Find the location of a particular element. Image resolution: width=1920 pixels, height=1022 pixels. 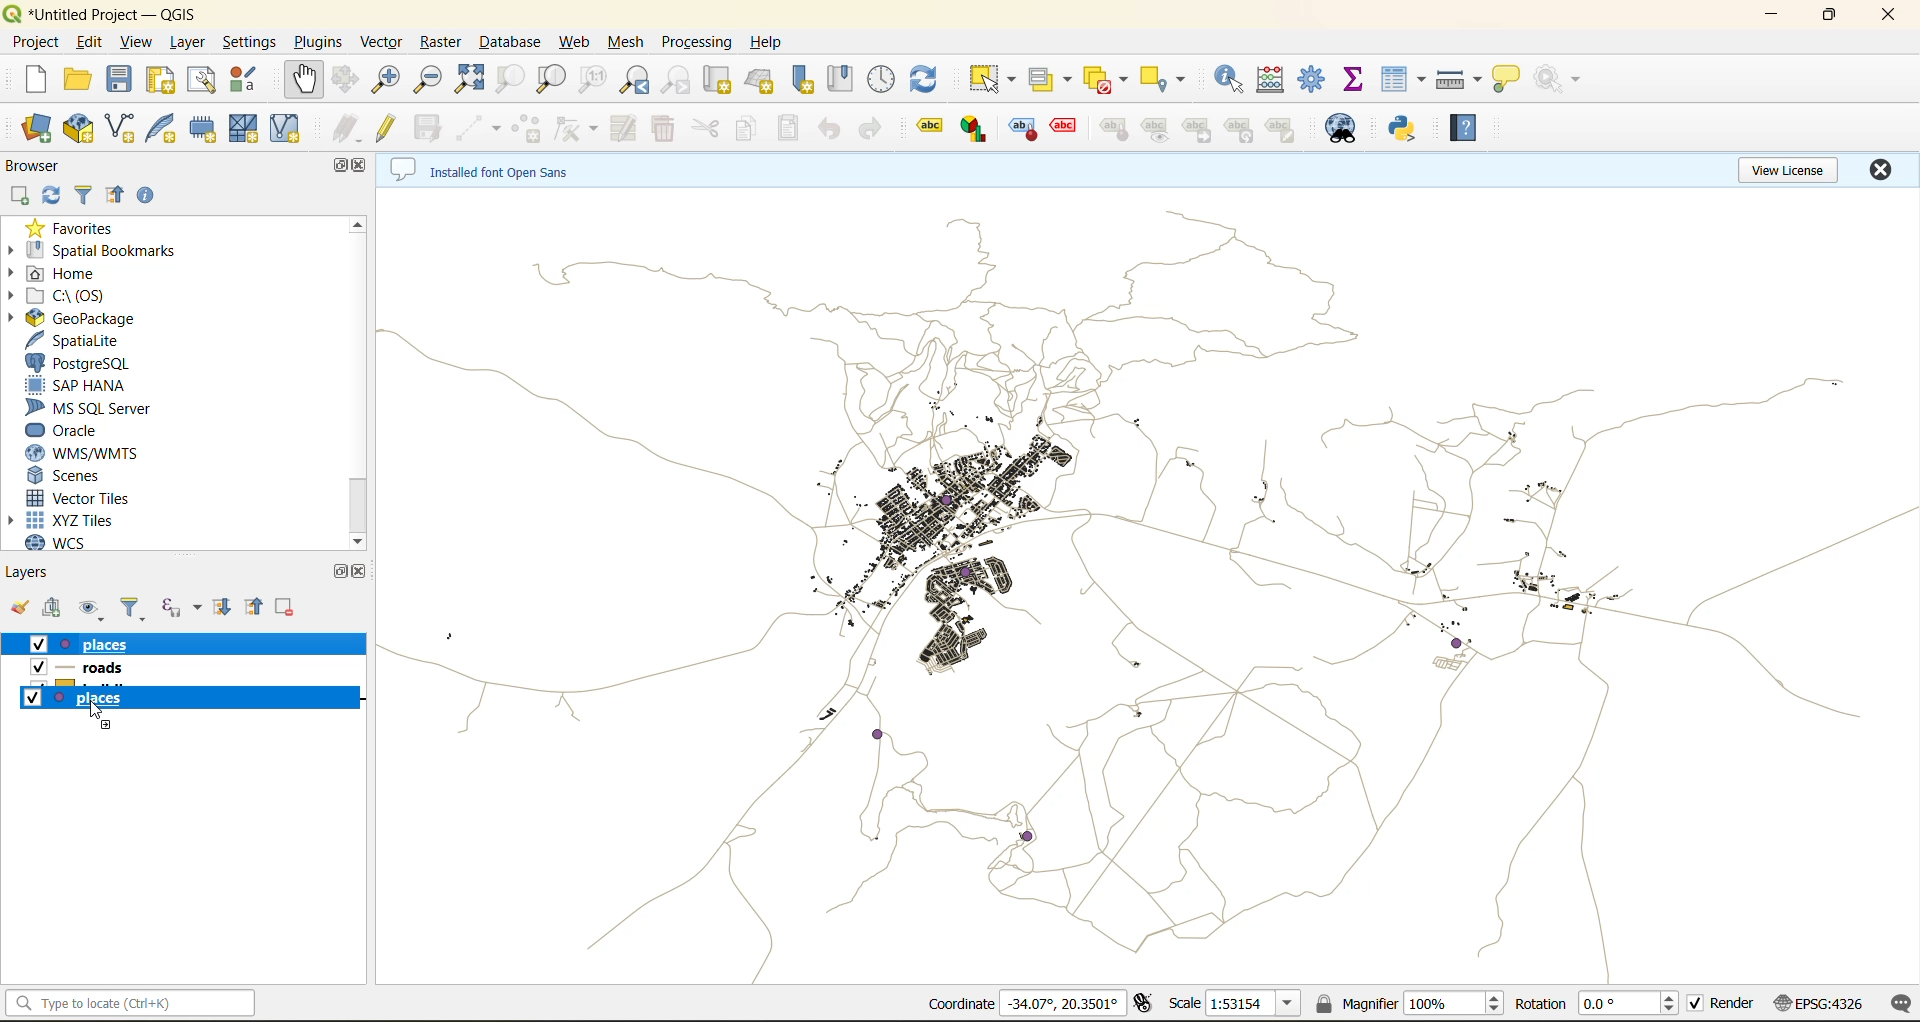

sap hana is located at coordinates (91, 389).